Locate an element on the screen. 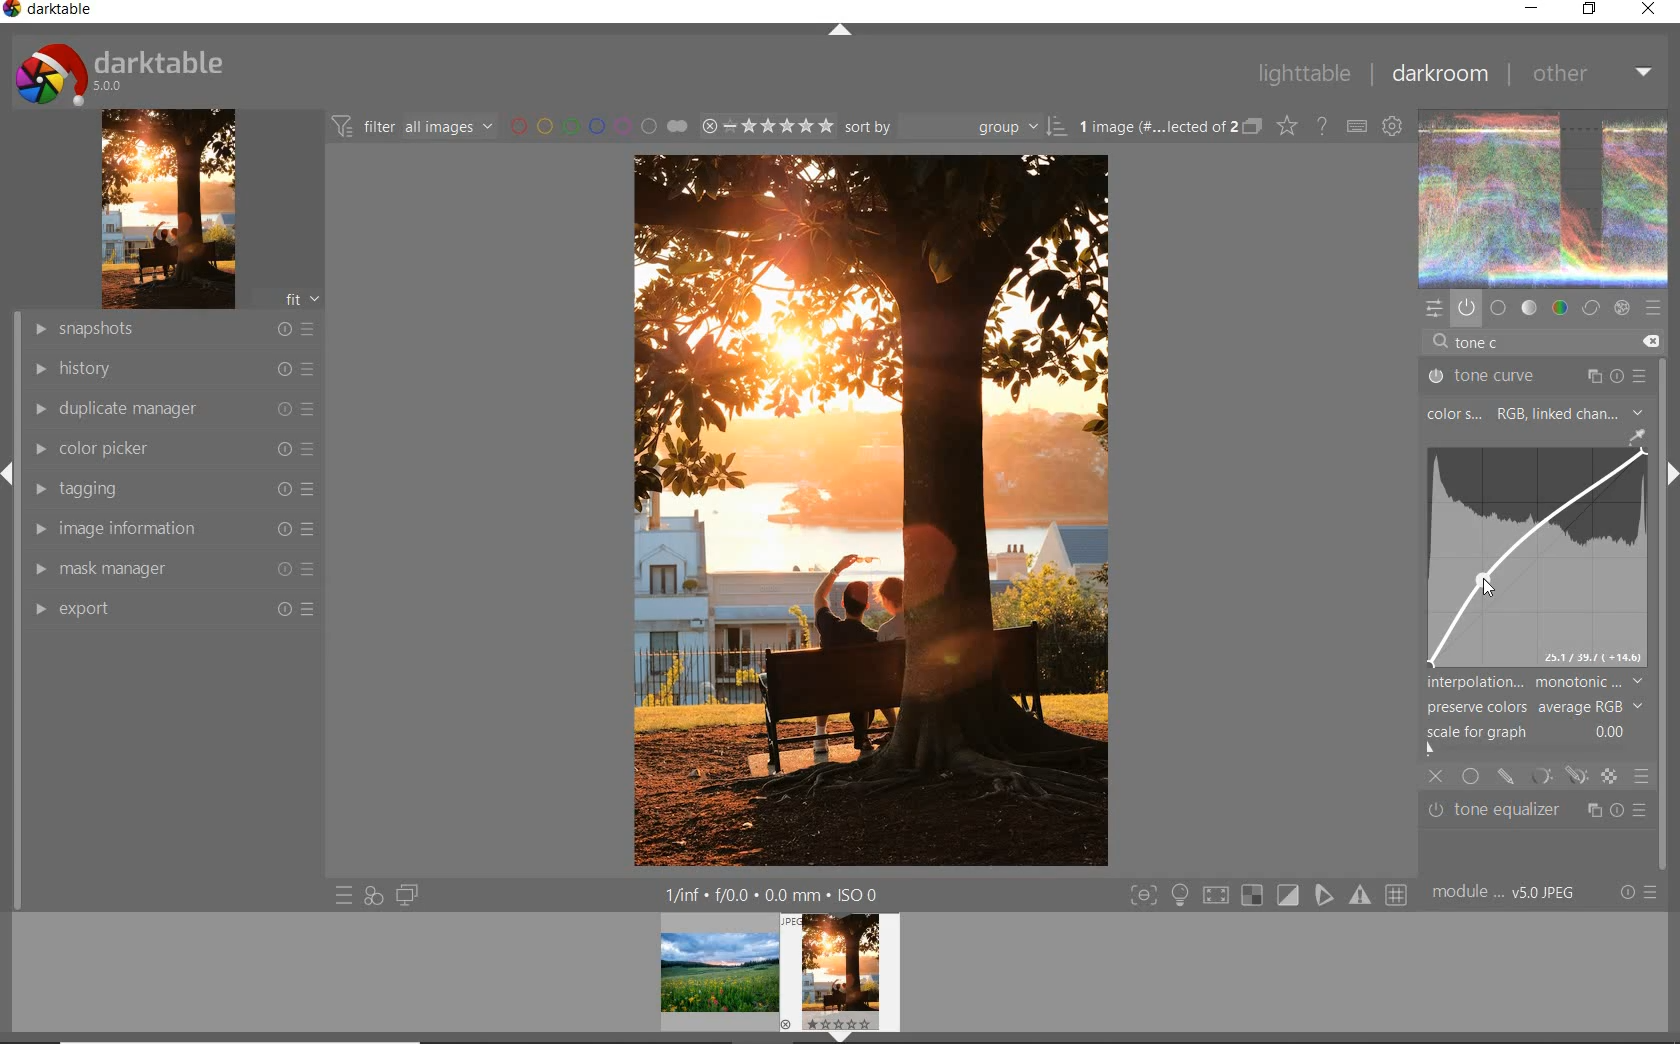 The image size is (1680, 1044). color picker is located at coordinates (168, 448).